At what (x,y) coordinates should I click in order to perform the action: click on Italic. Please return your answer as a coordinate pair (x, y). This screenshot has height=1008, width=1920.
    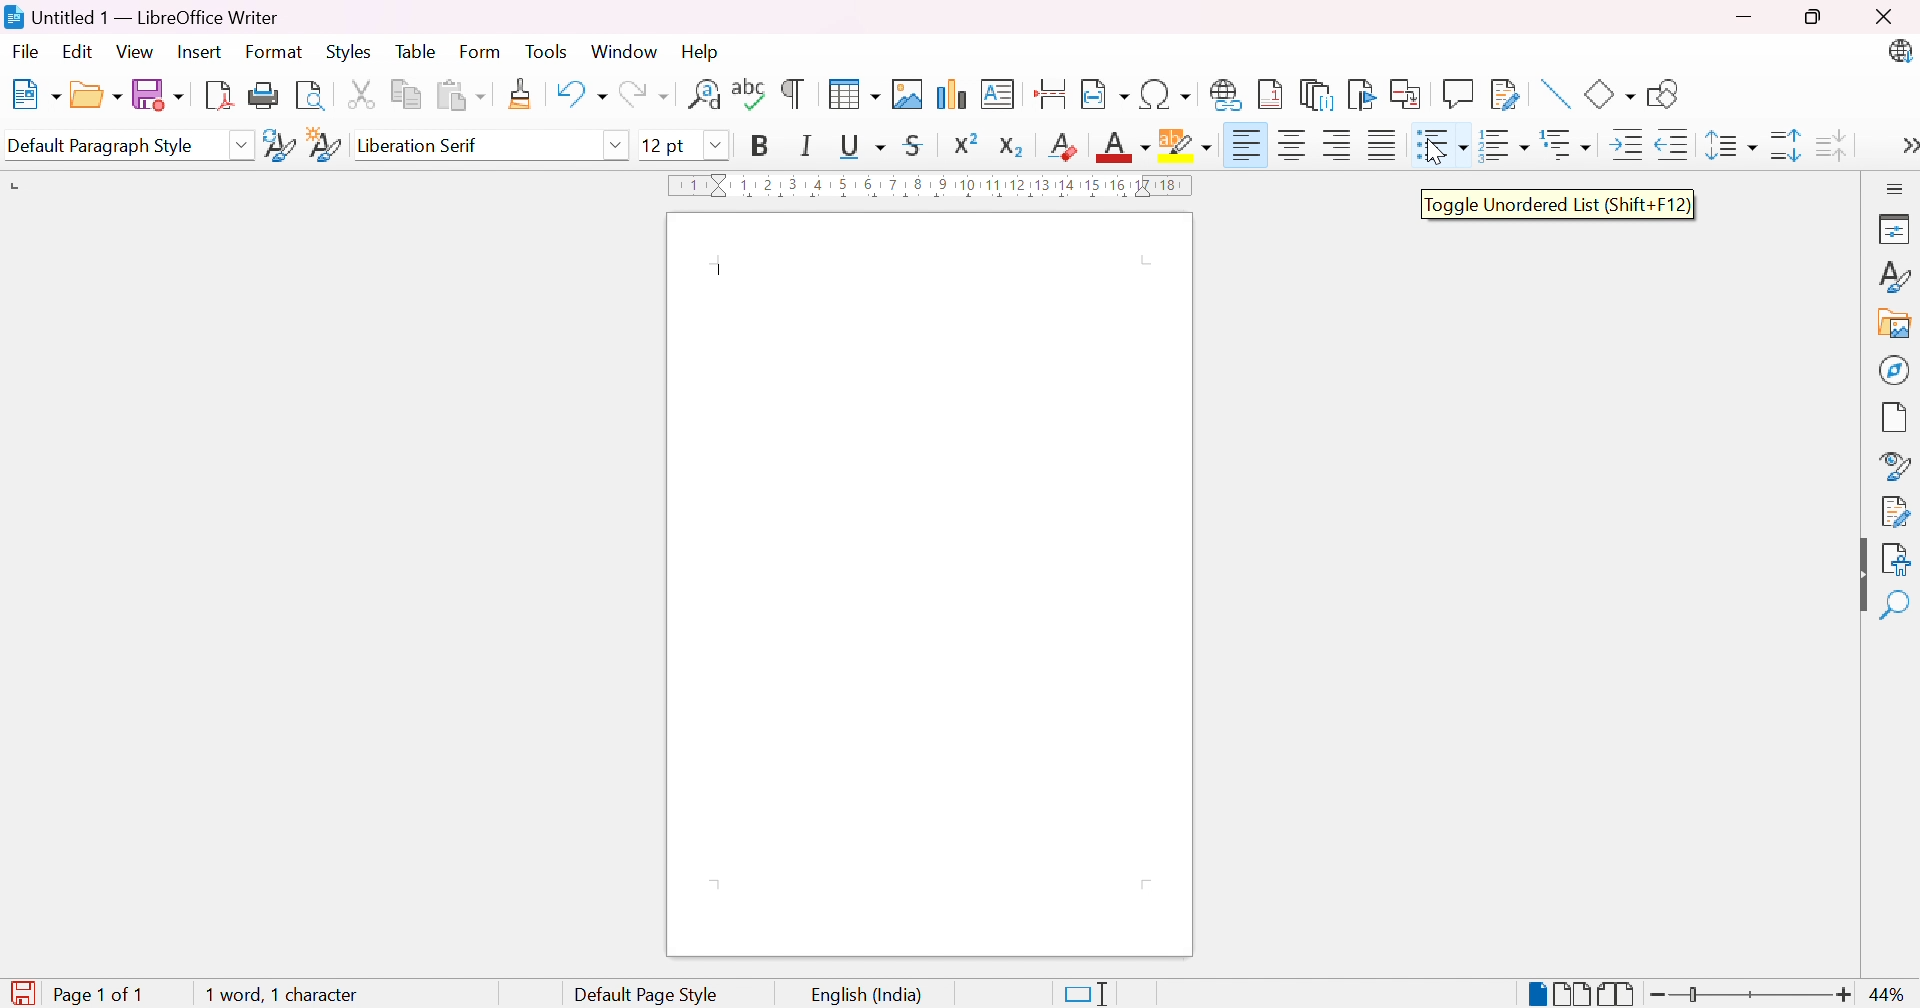
    Looking at the image, I should click on (803, 148).